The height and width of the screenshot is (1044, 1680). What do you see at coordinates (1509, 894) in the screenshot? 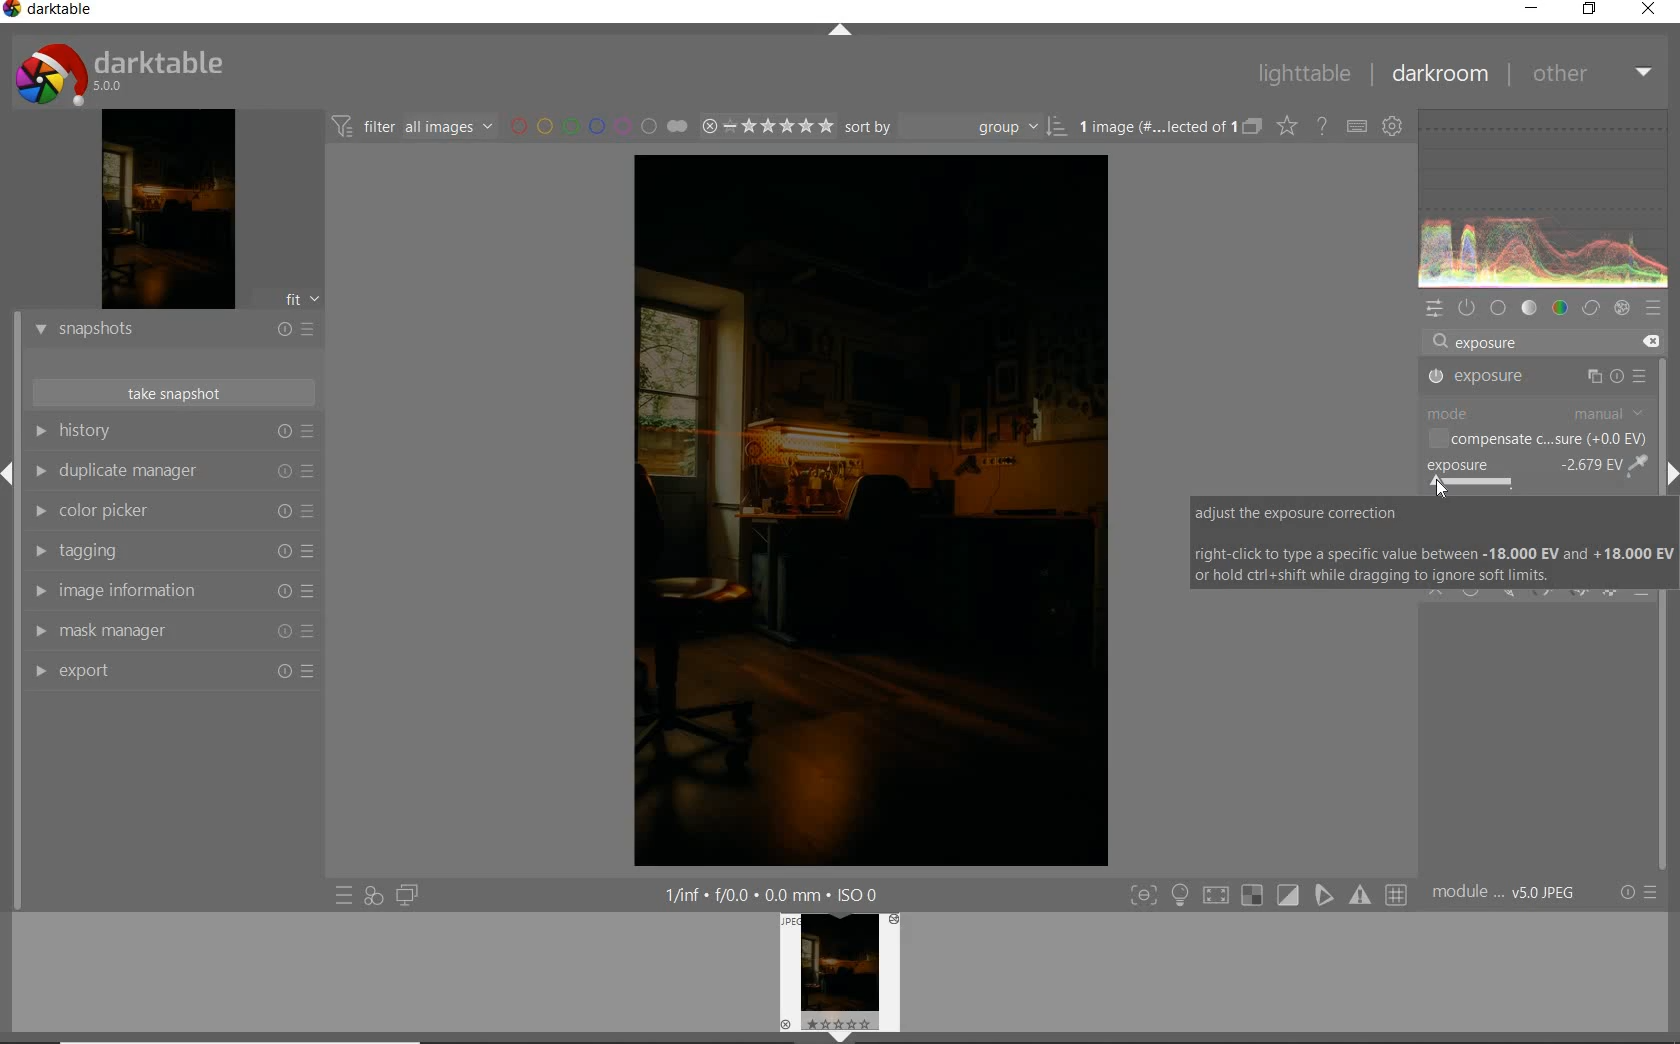
I see `module` at bounding box center [1509, 894].